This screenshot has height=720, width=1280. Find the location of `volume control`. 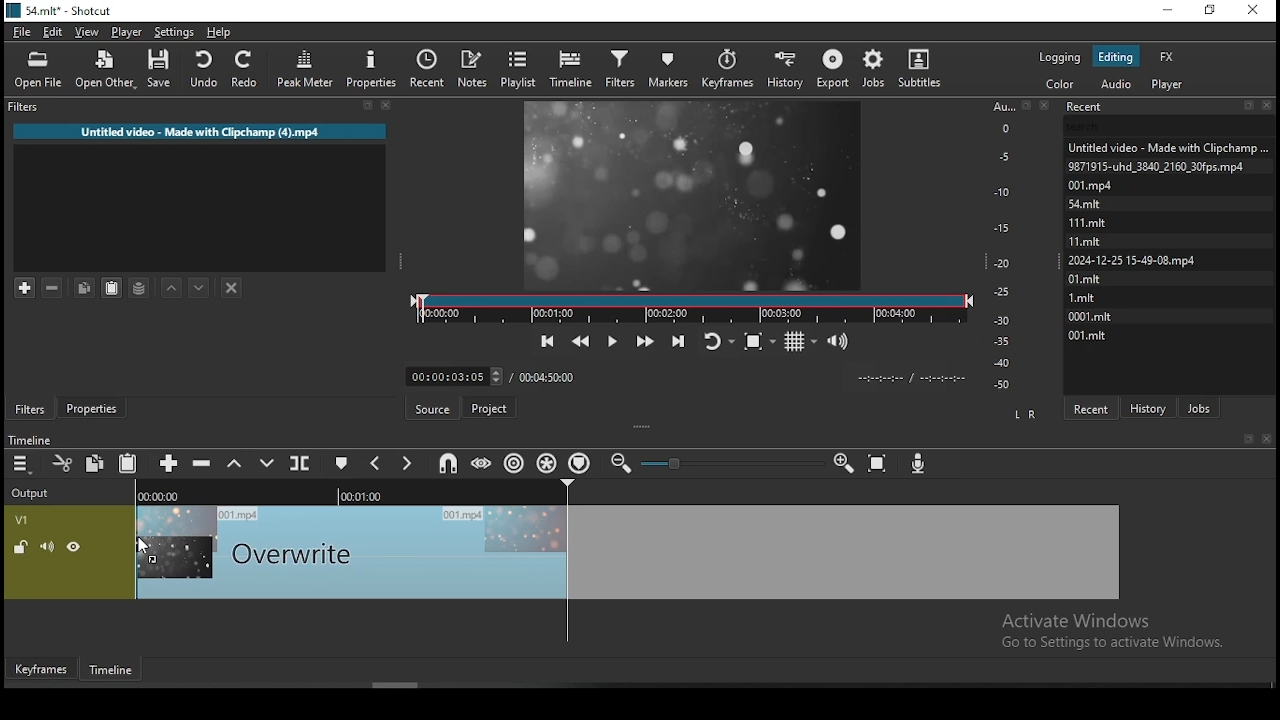

volume control is located at coordinates (840, 342).